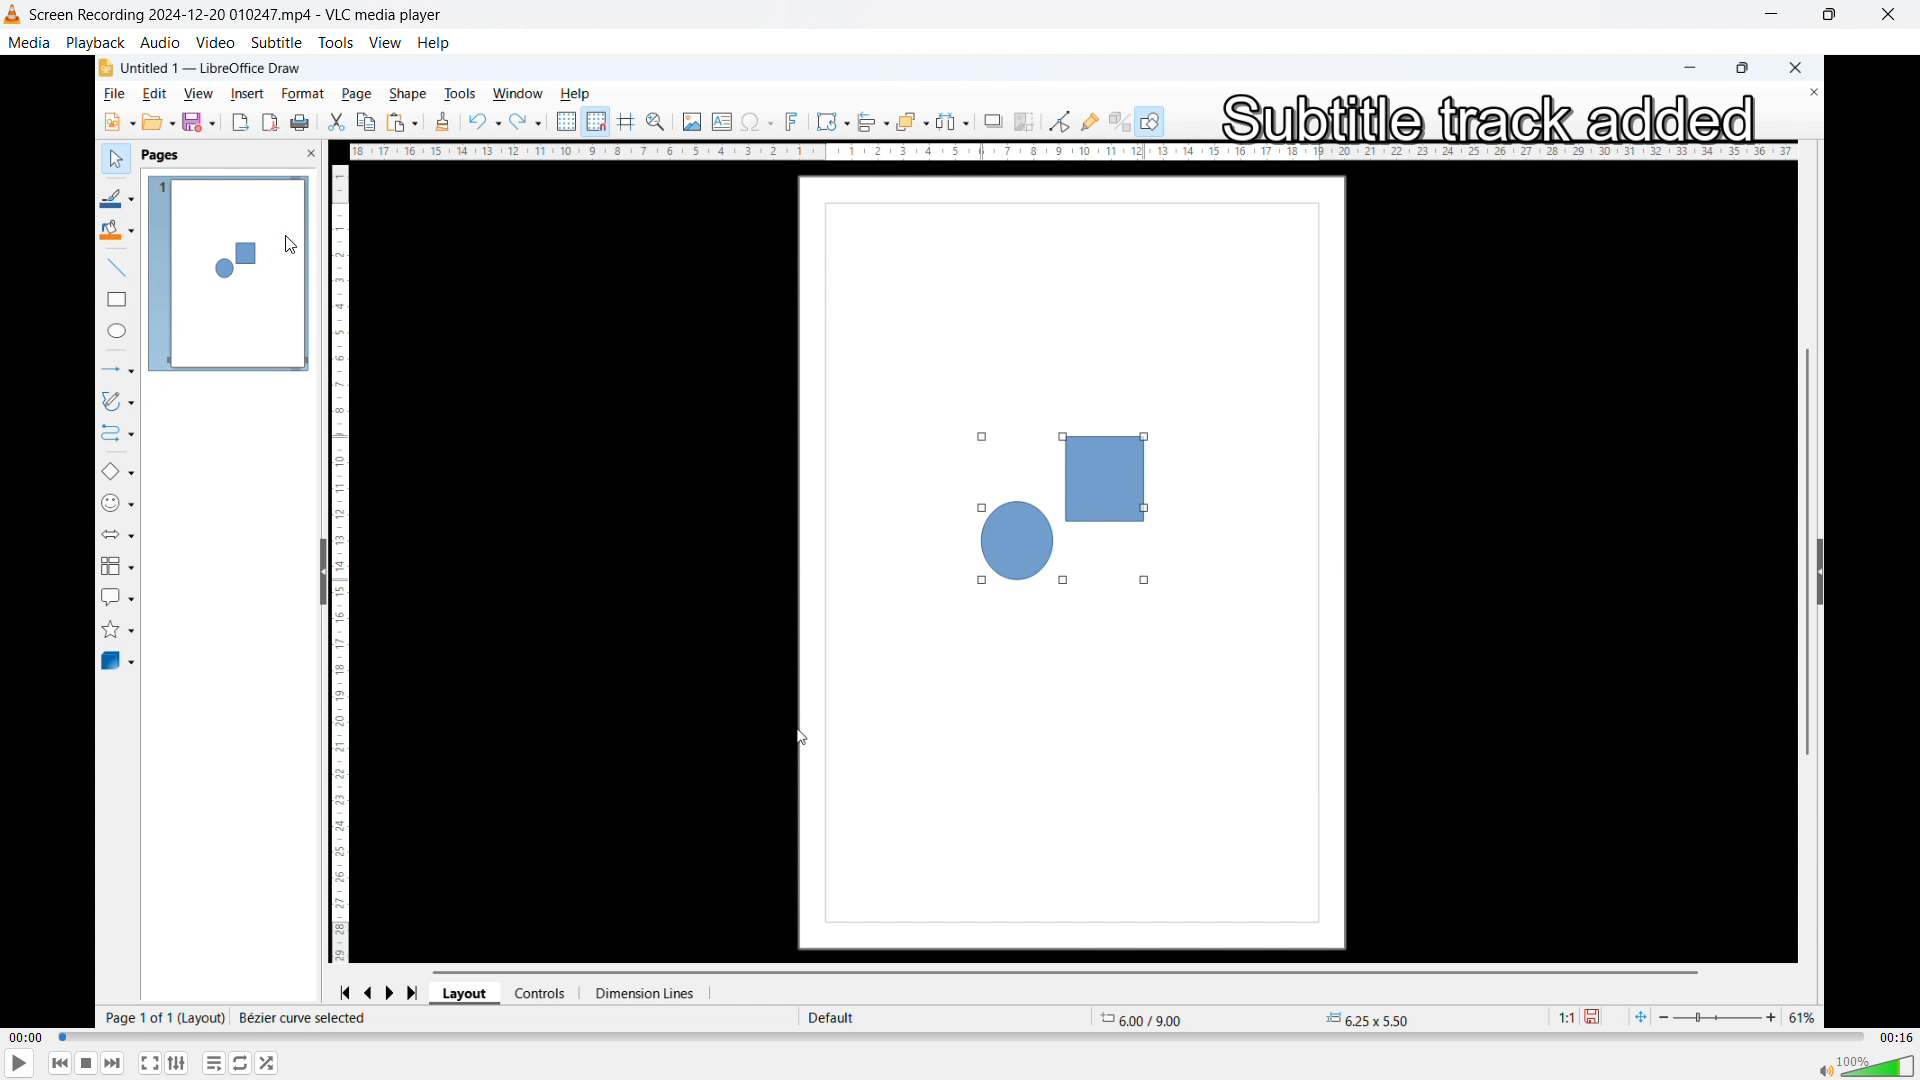 The width and height of the screenshot is (1920, 1080). I want to click on close, so click(1795, 66).